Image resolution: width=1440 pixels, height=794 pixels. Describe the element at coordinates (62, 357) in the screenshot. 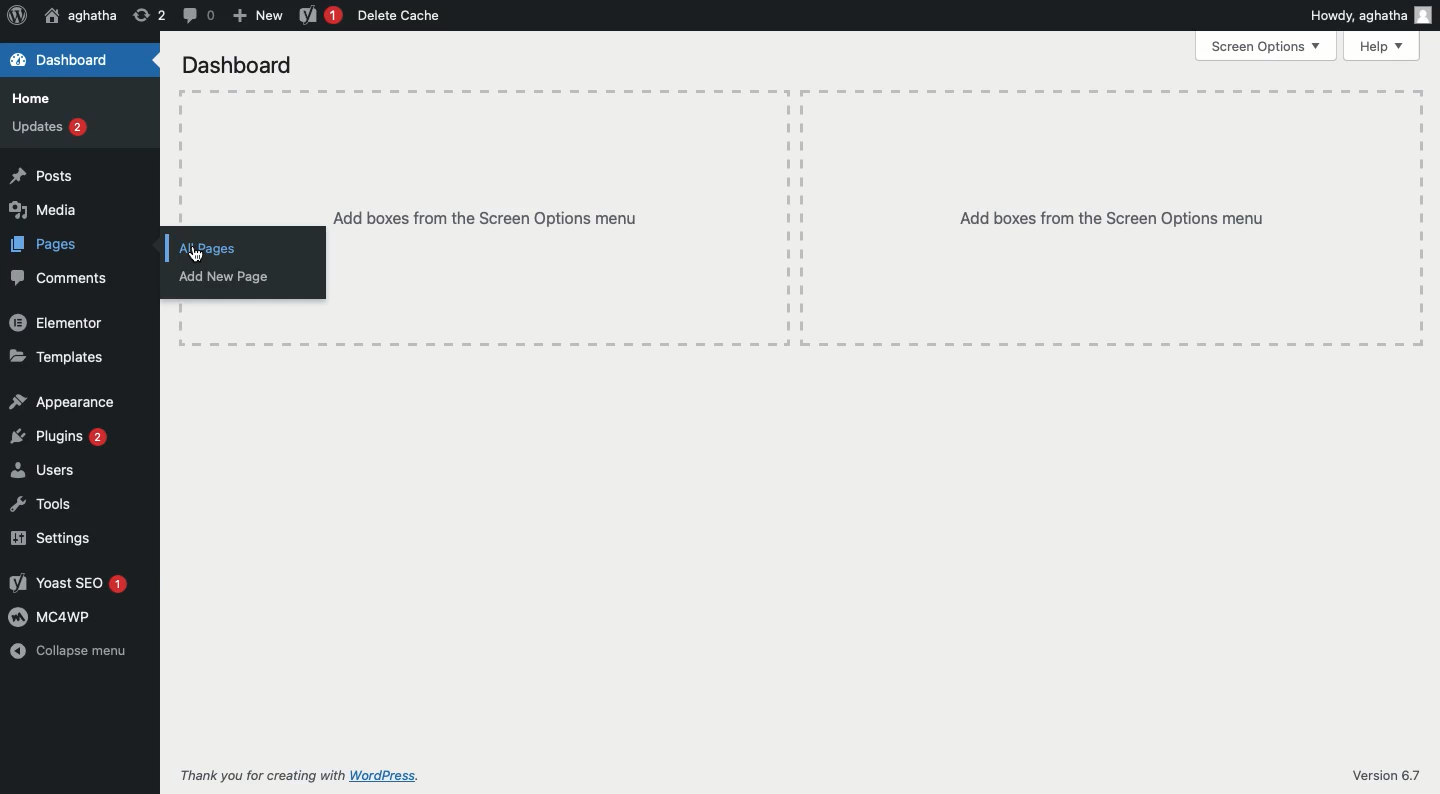

I see `Templates` at that location.